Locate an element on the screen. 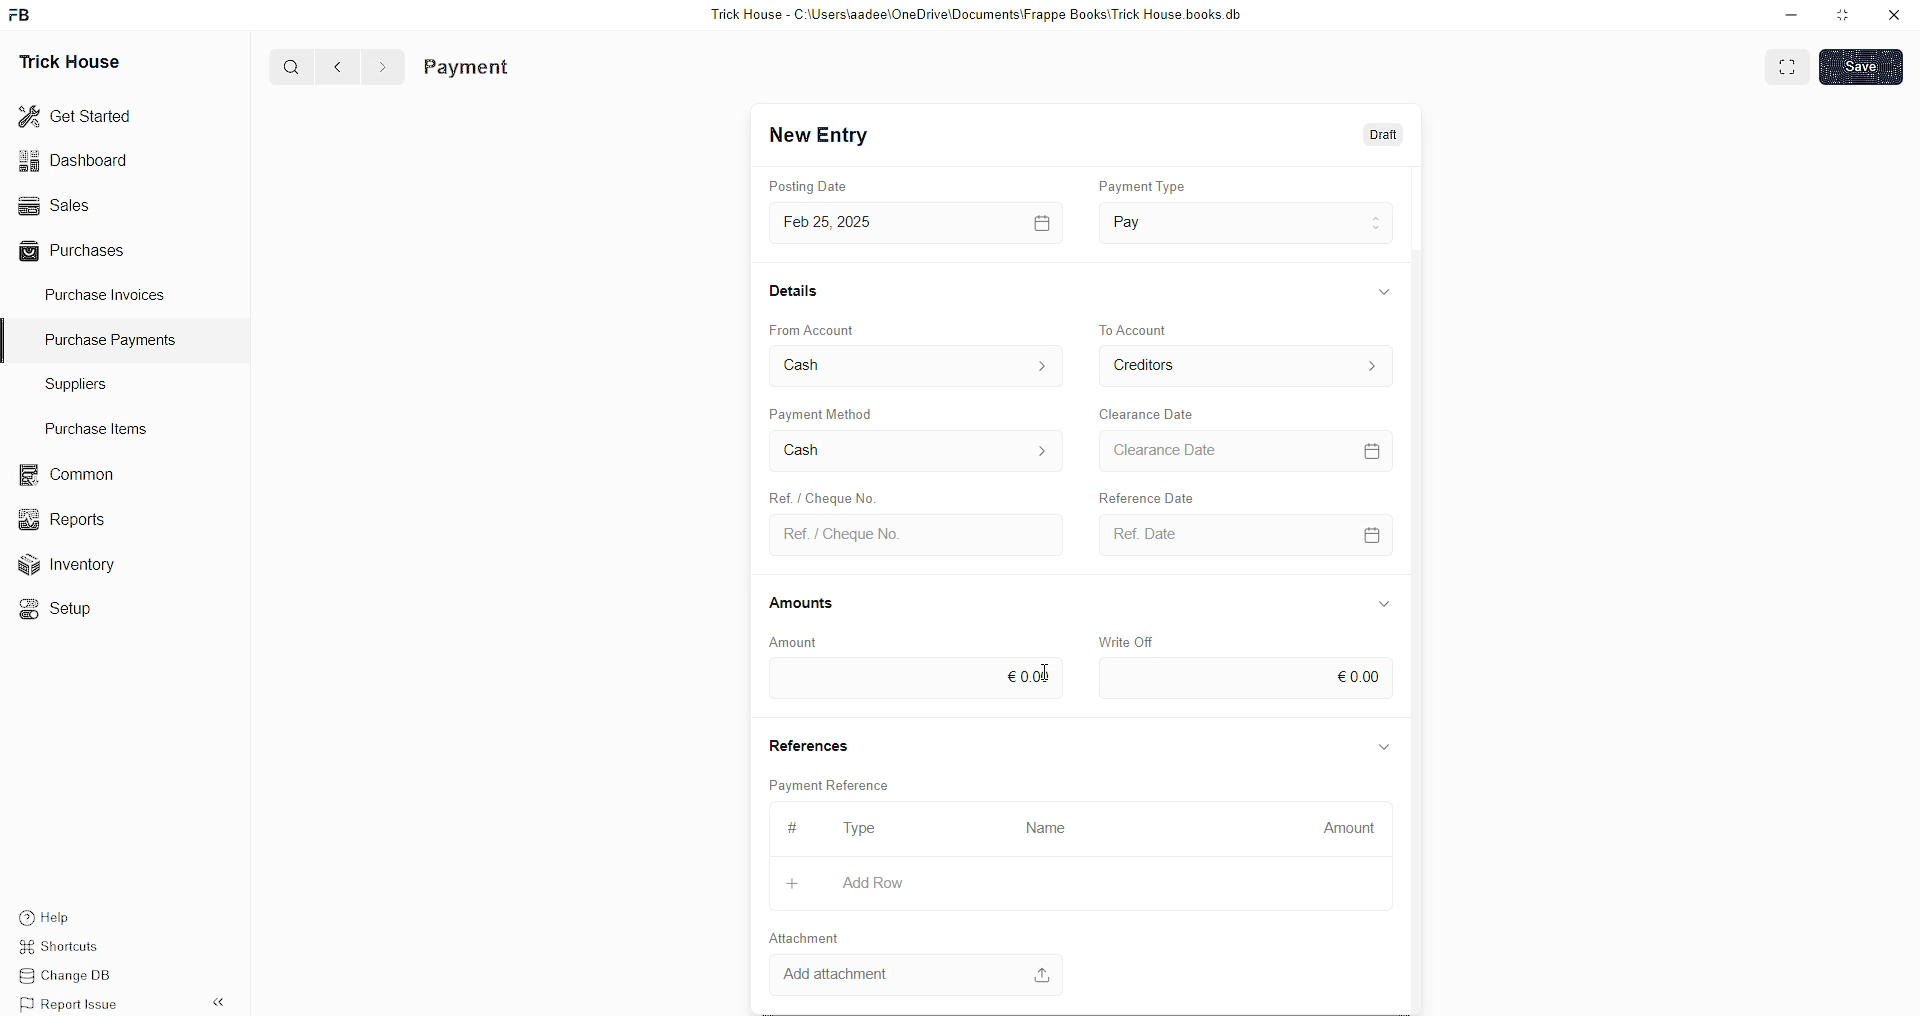 The image size is (1920, 1016). Details is located at coordinates (789, 293).